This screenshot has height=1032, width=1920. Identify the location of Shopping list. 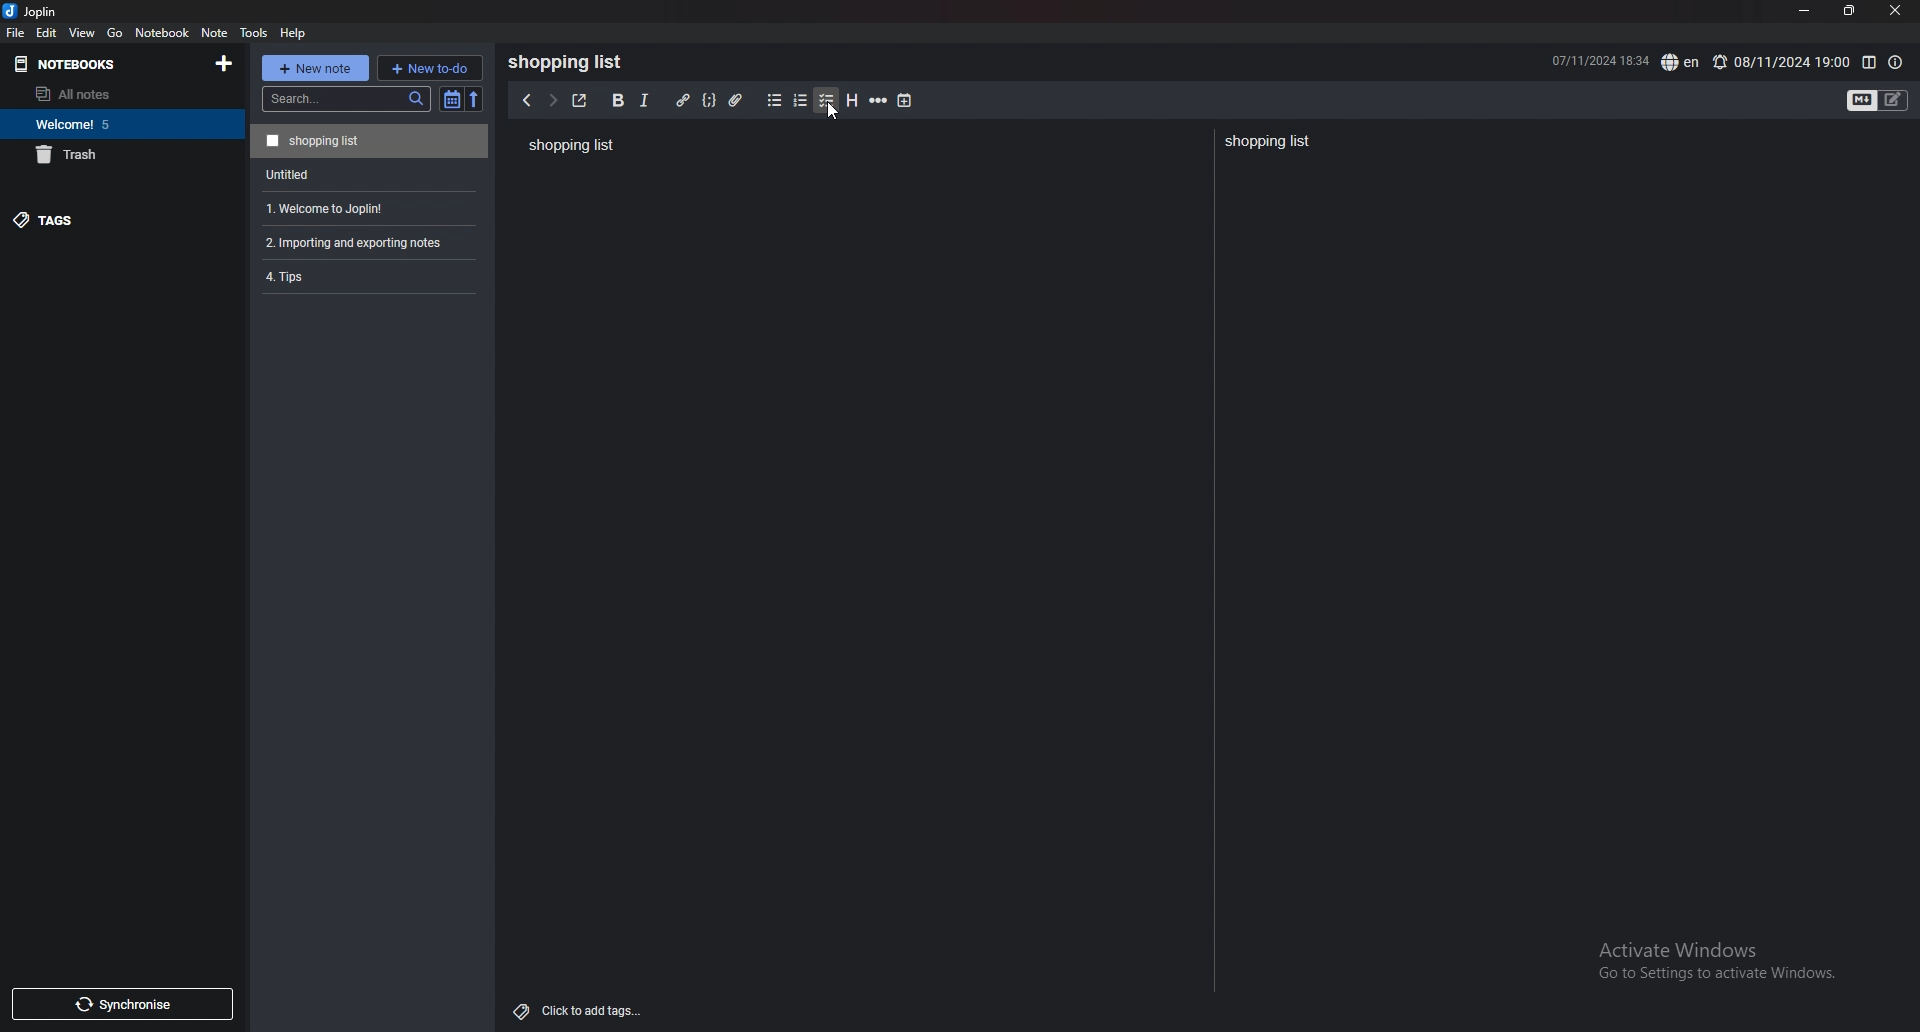
(571, 62).